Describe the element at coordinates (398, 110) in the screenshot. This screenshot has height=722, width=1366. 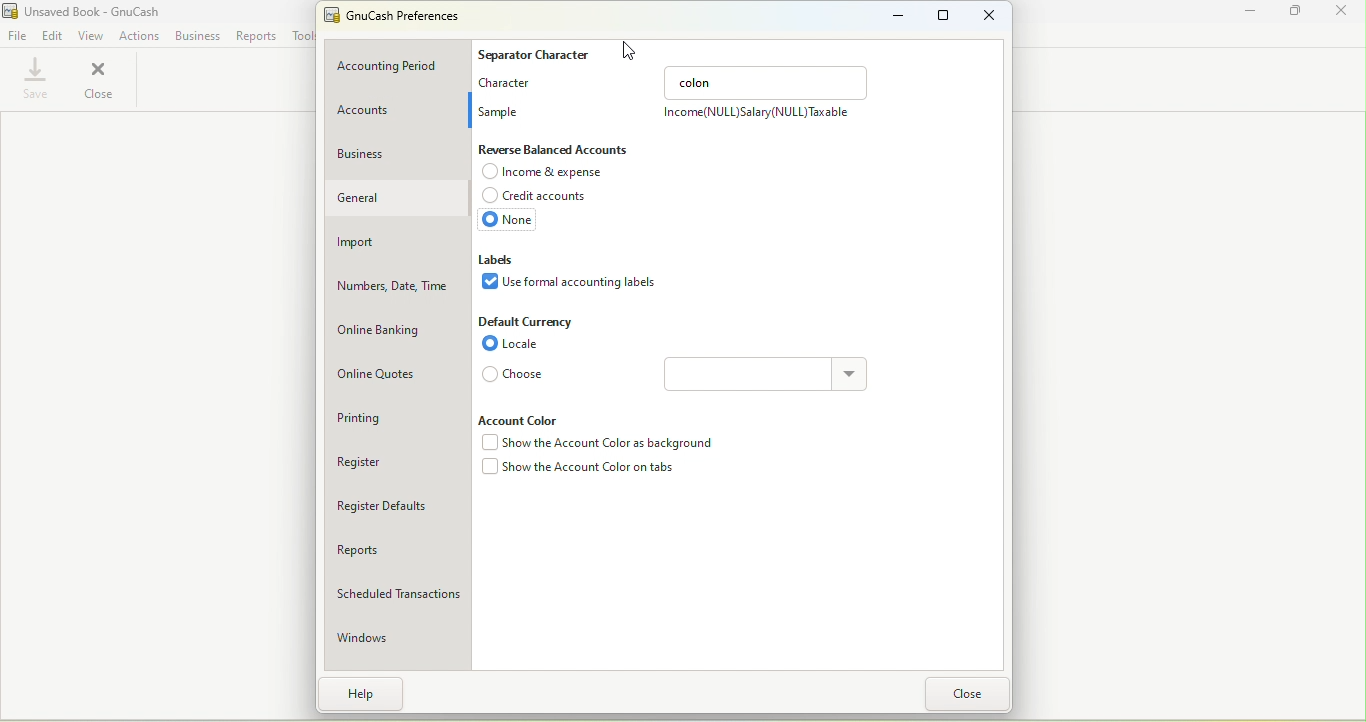
I see `Account` at that location.